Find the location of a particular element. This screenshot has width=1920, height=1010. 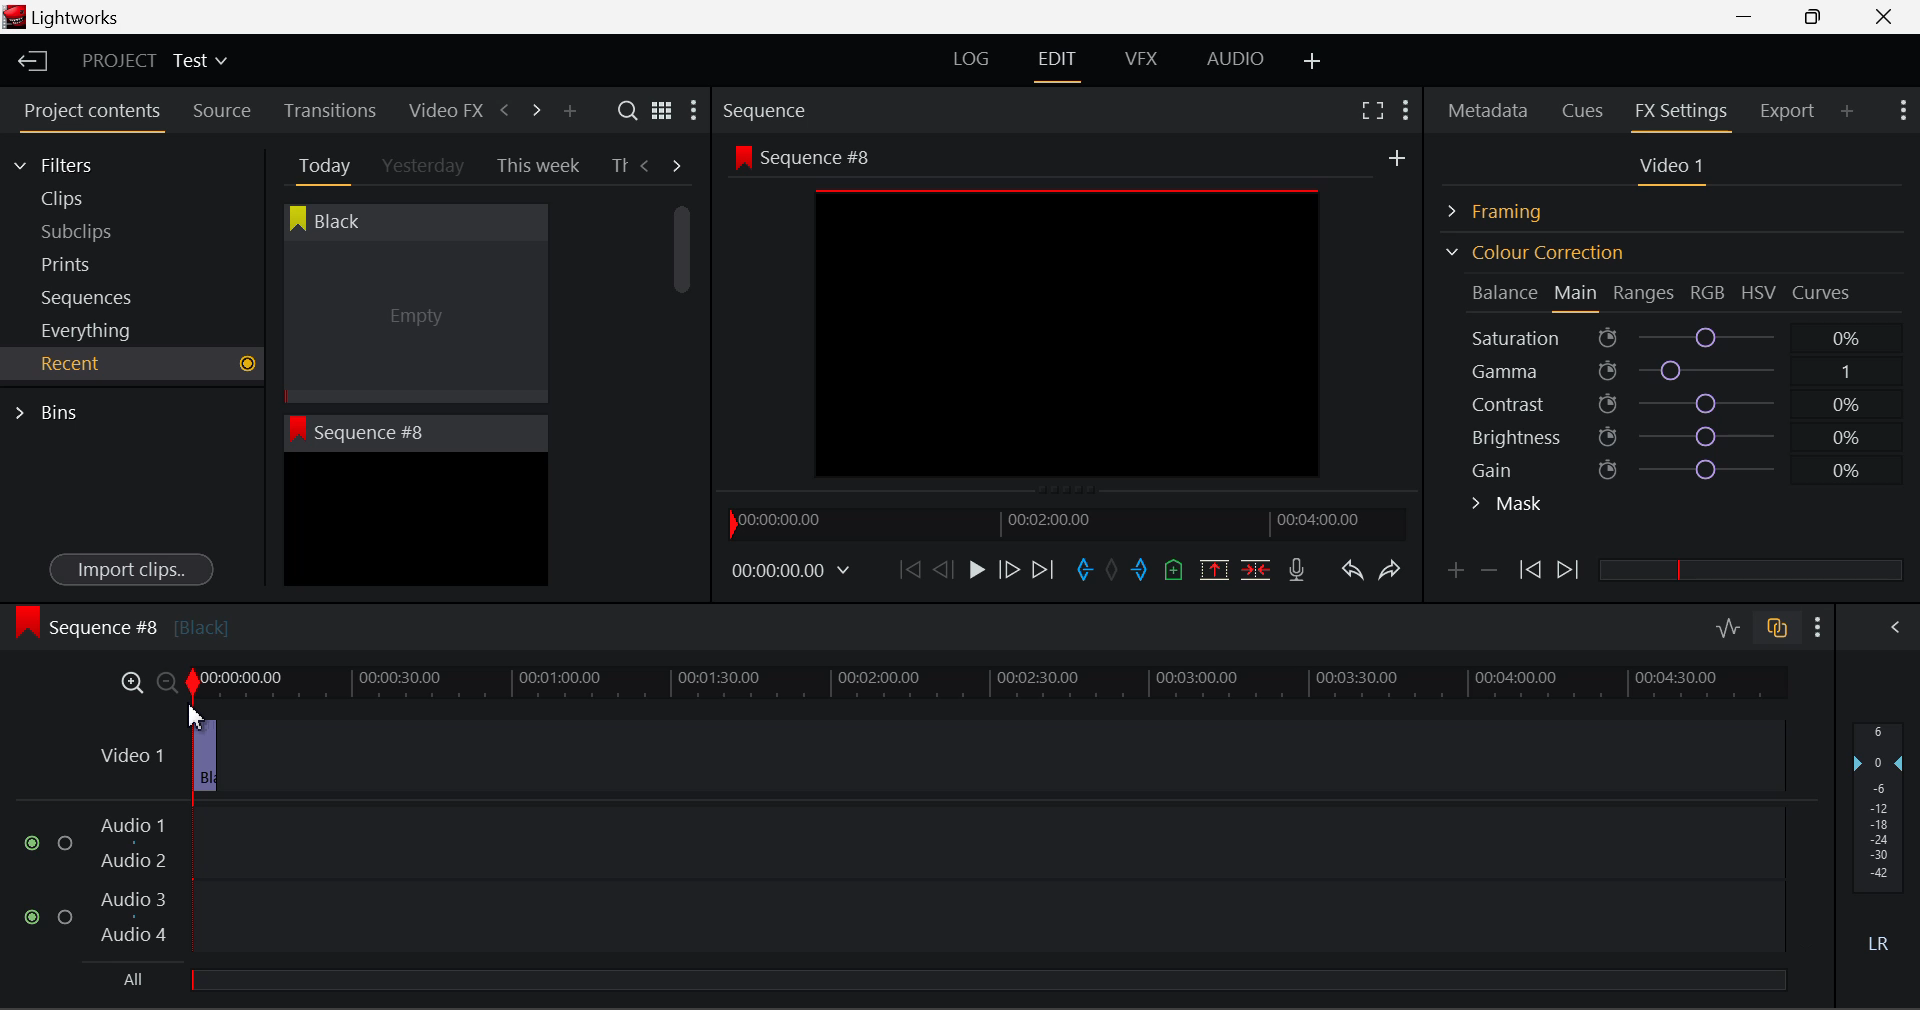

Cues Panel is located at coordinates (1585, 108).